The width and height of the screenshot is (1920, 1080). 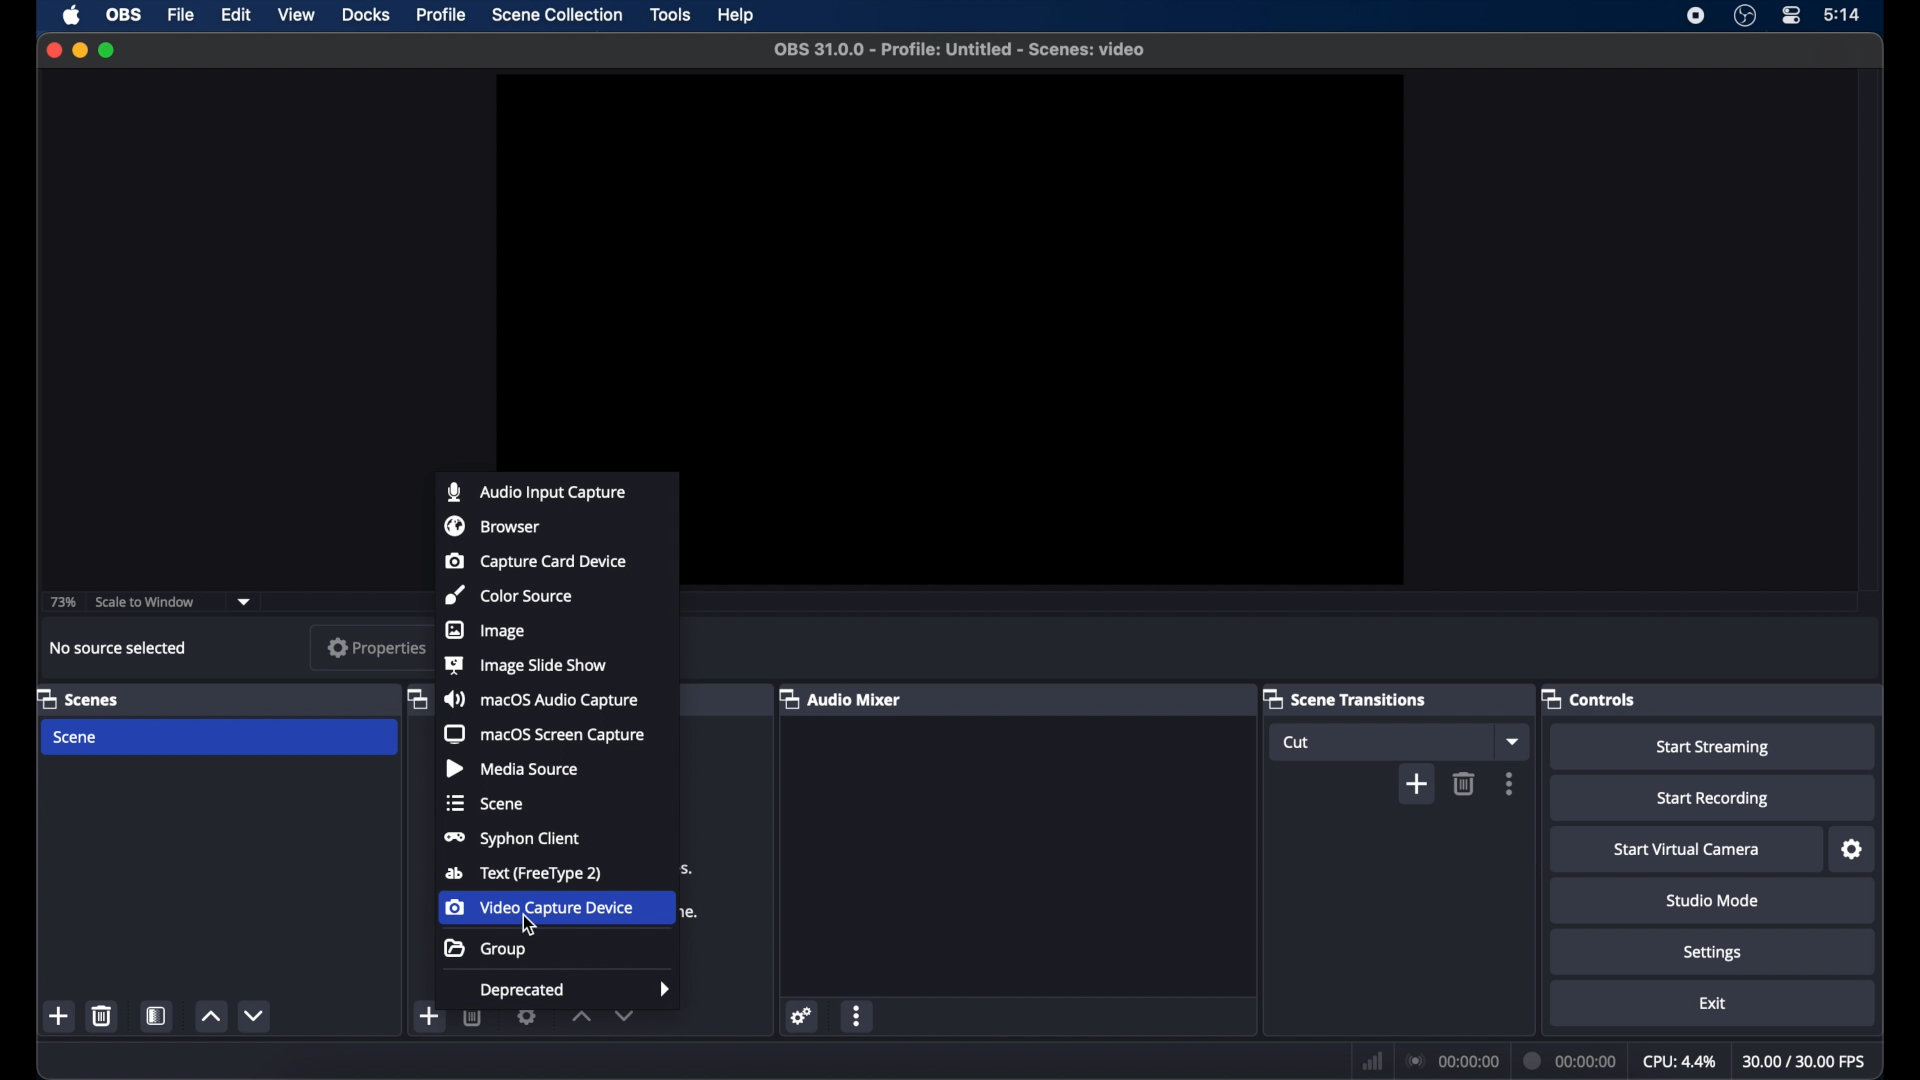 What do you see at coordinates (375, 649) in the screenshot?
I see `properties` at bounding box center [375, 649].